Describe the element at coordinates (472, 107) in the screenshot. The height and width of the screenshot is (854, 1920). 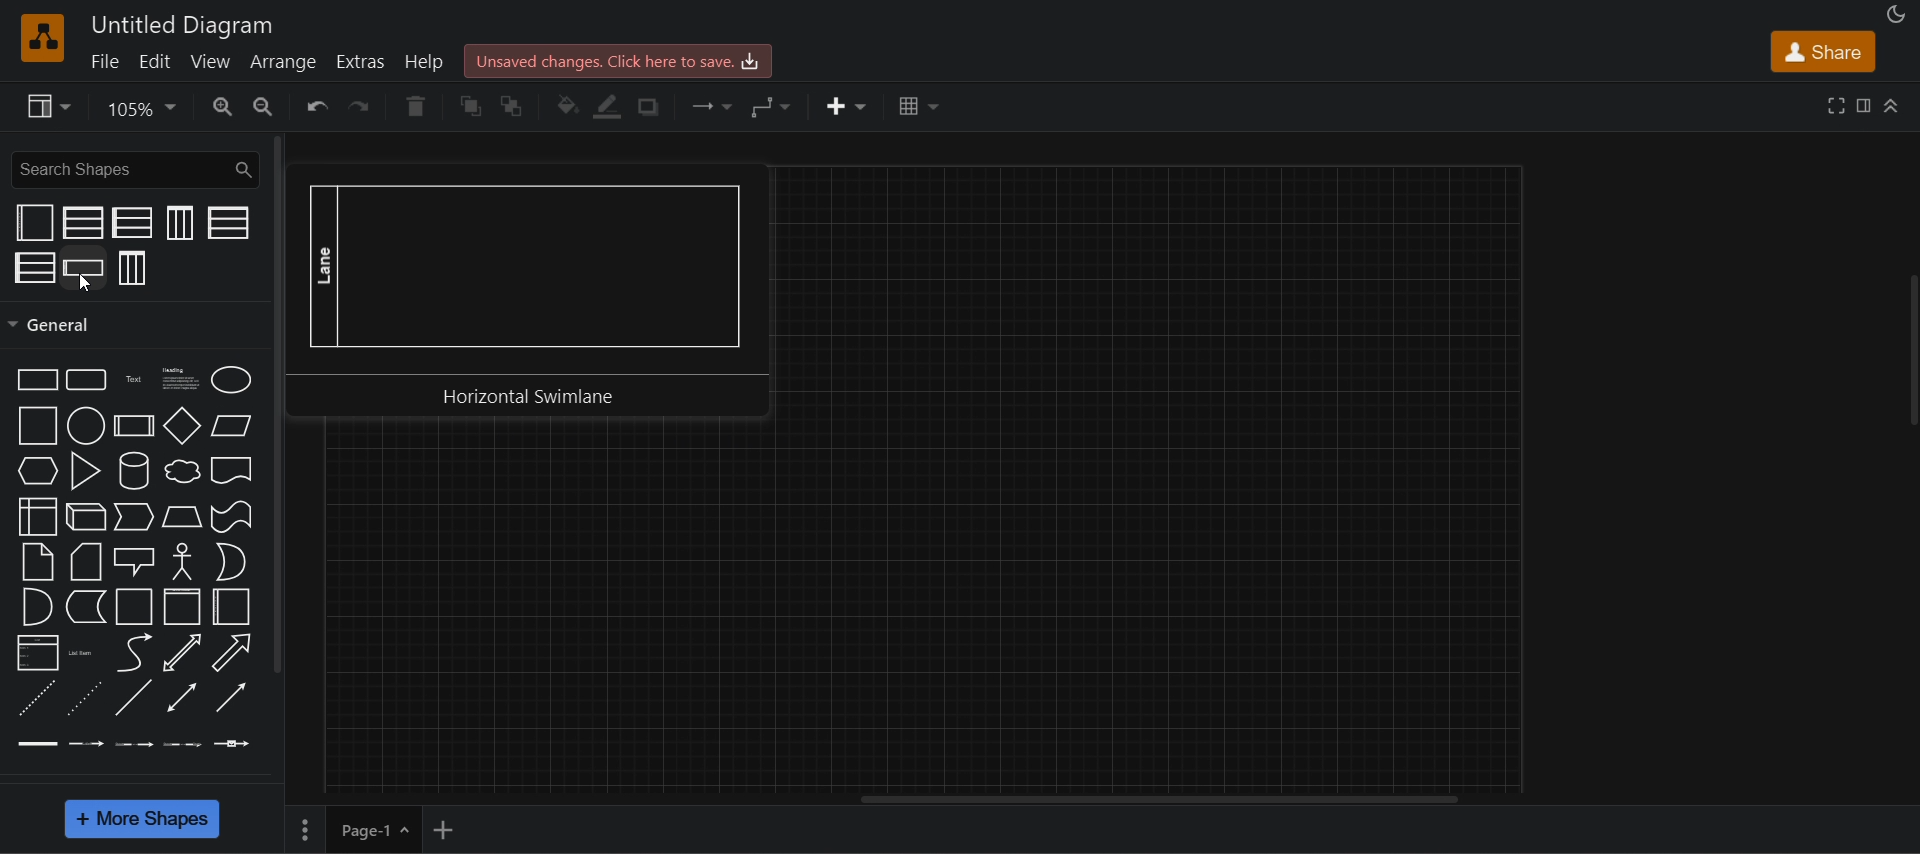
I see `to front` at that location.